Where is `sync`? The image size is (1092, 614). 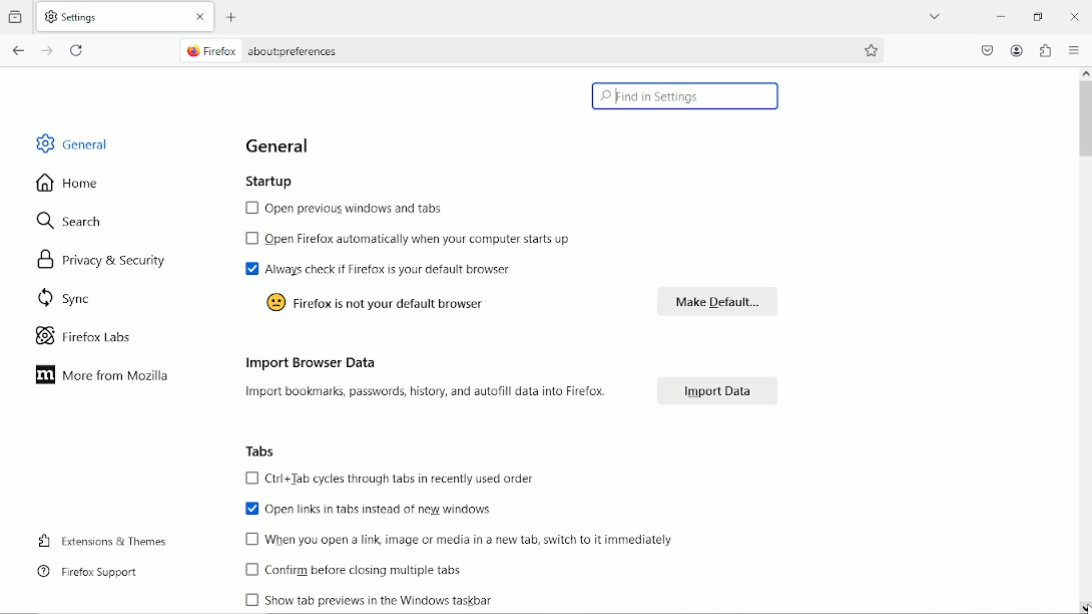 sync is located at coordinates (63, 300).